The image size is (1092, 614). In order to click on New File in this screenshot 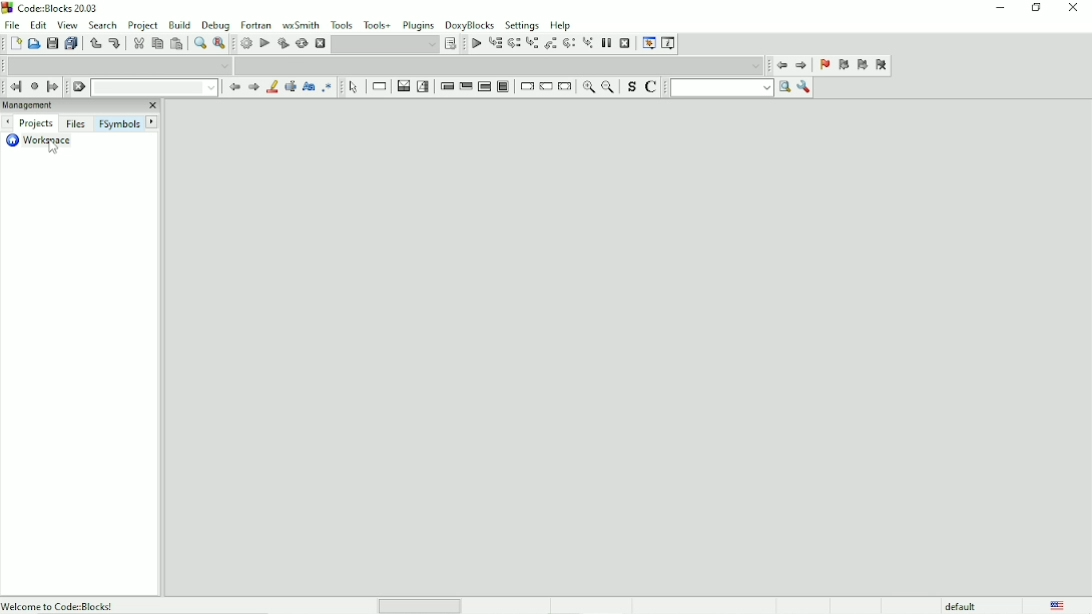, I will do `click(16, 44)`.